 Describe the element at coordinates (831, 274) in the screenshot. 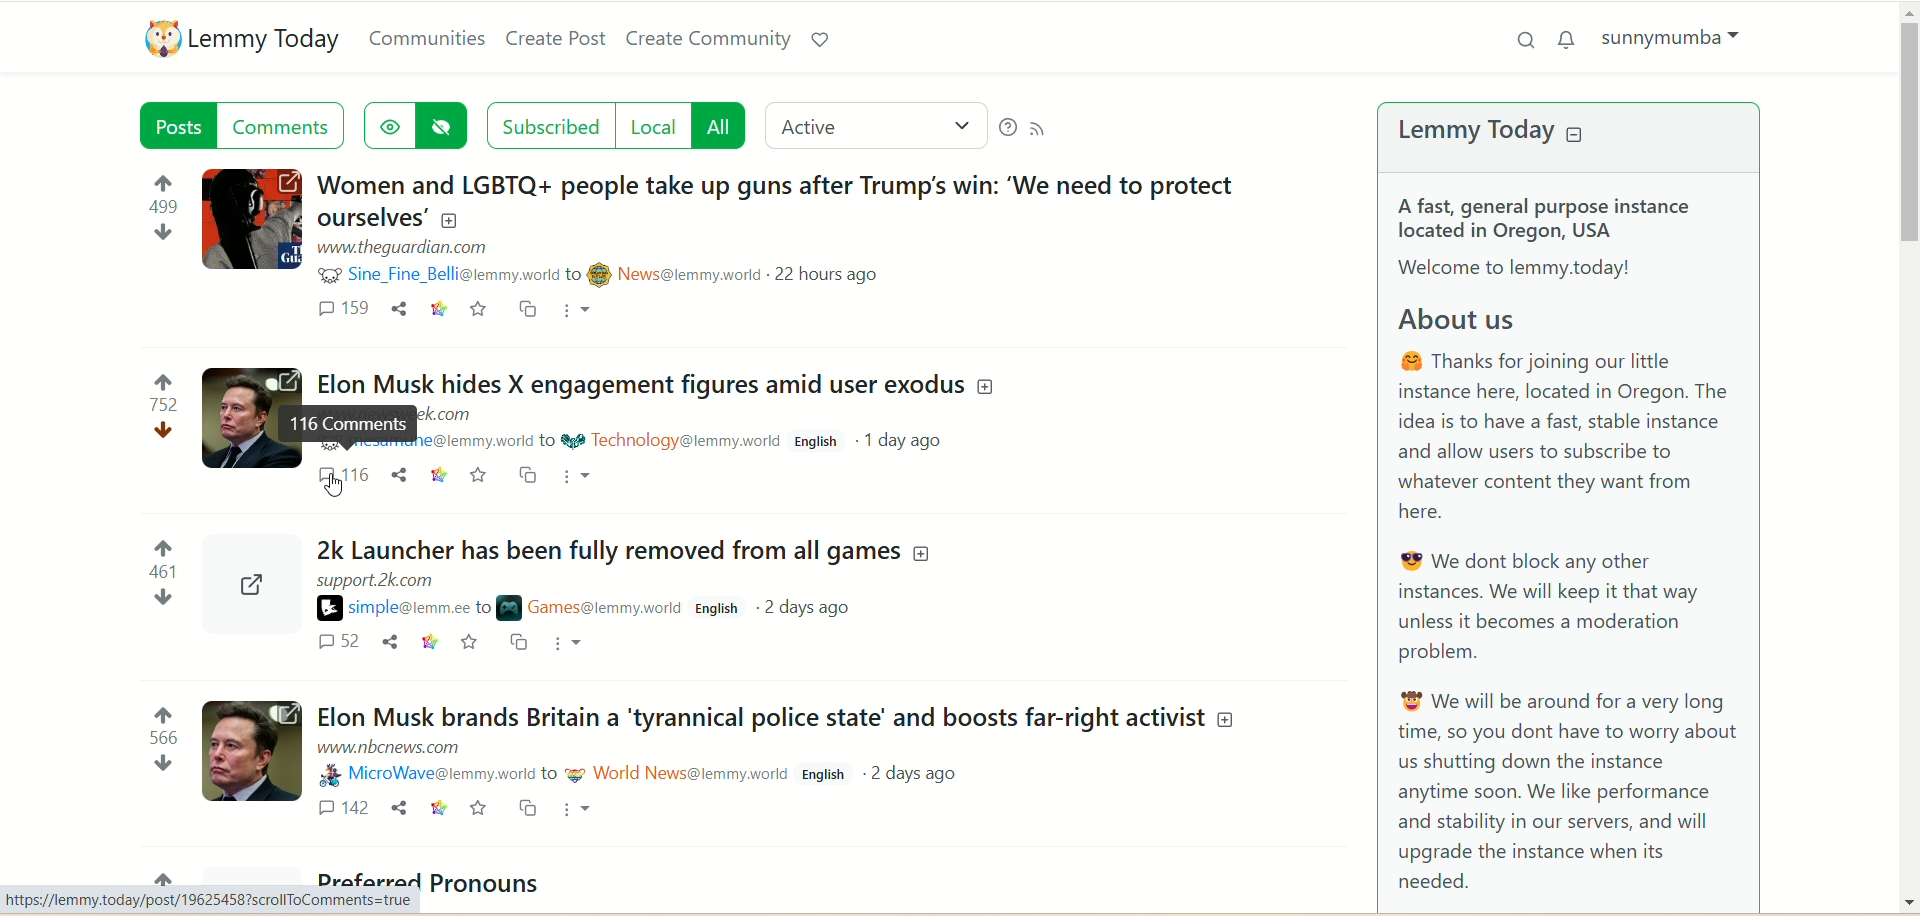

I see `post time` at that location.